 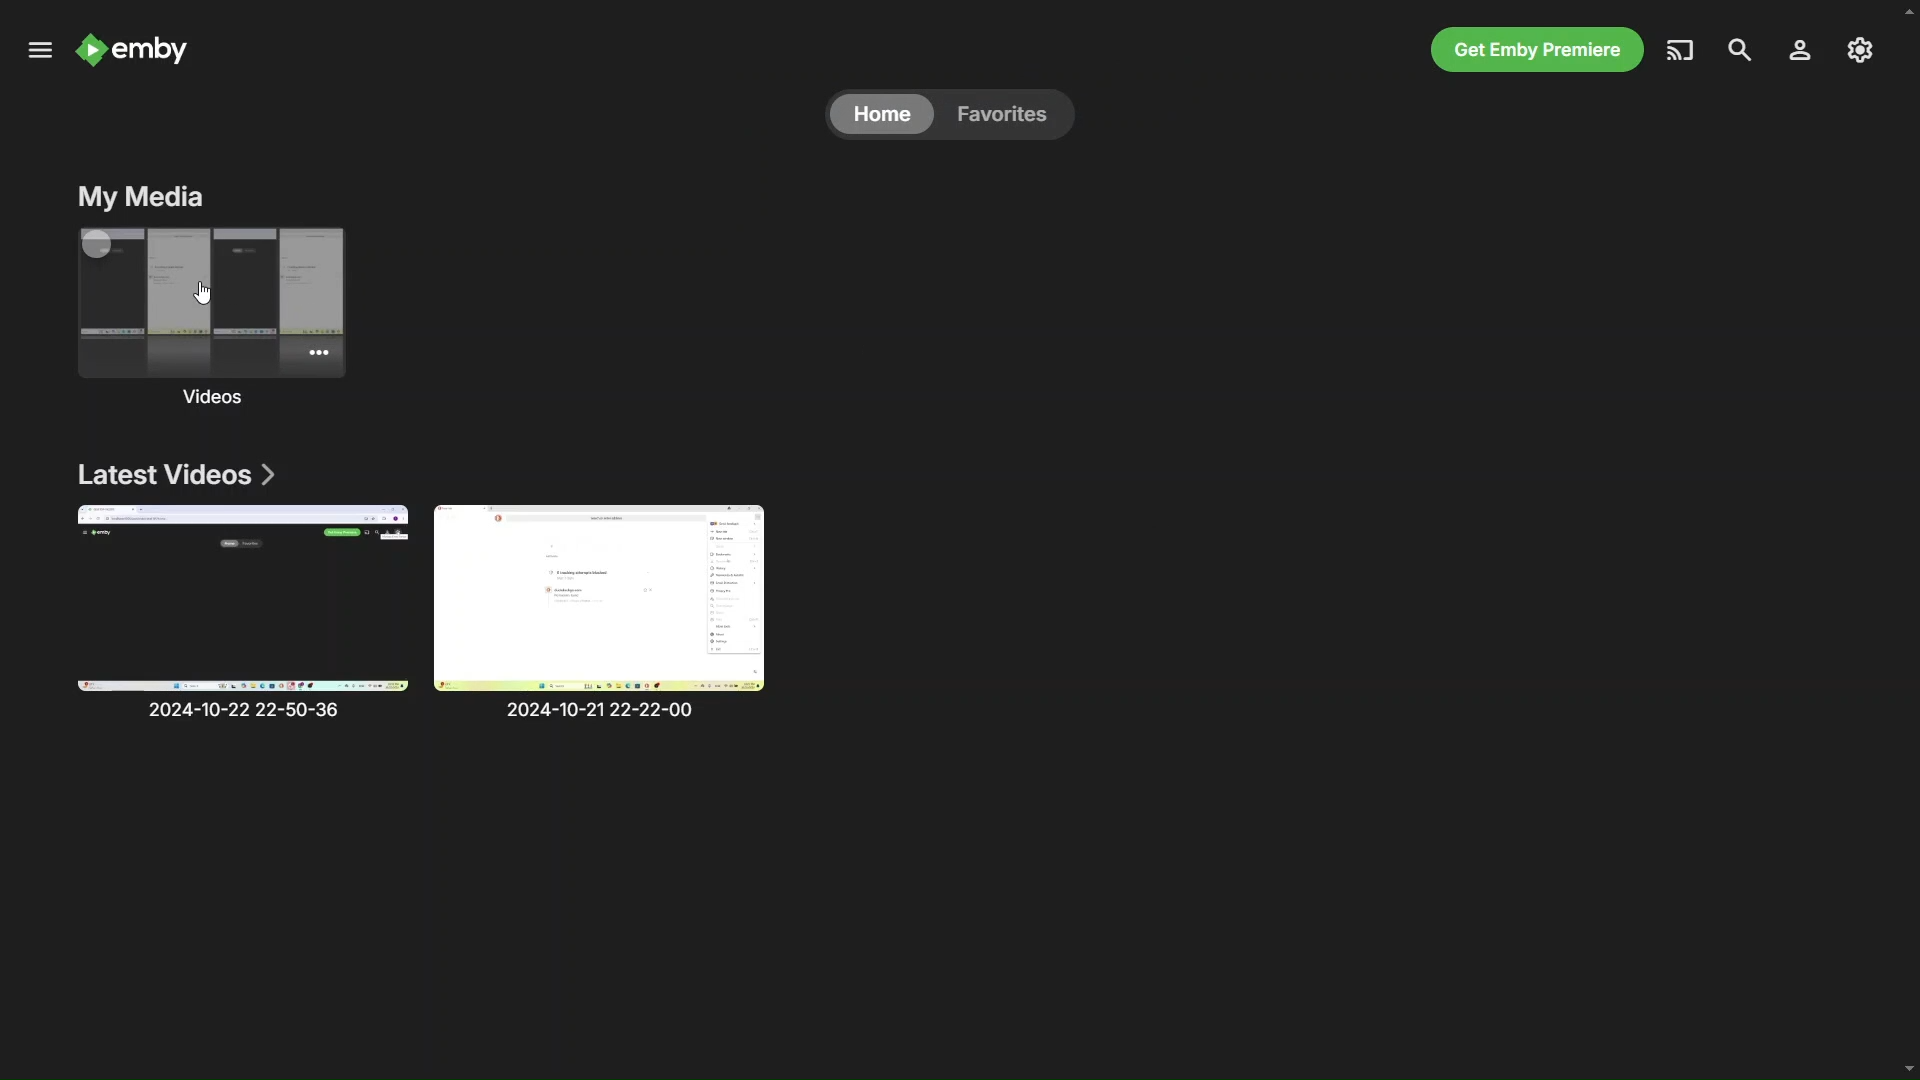 I want to click on search, so click(x=1738, y=48).